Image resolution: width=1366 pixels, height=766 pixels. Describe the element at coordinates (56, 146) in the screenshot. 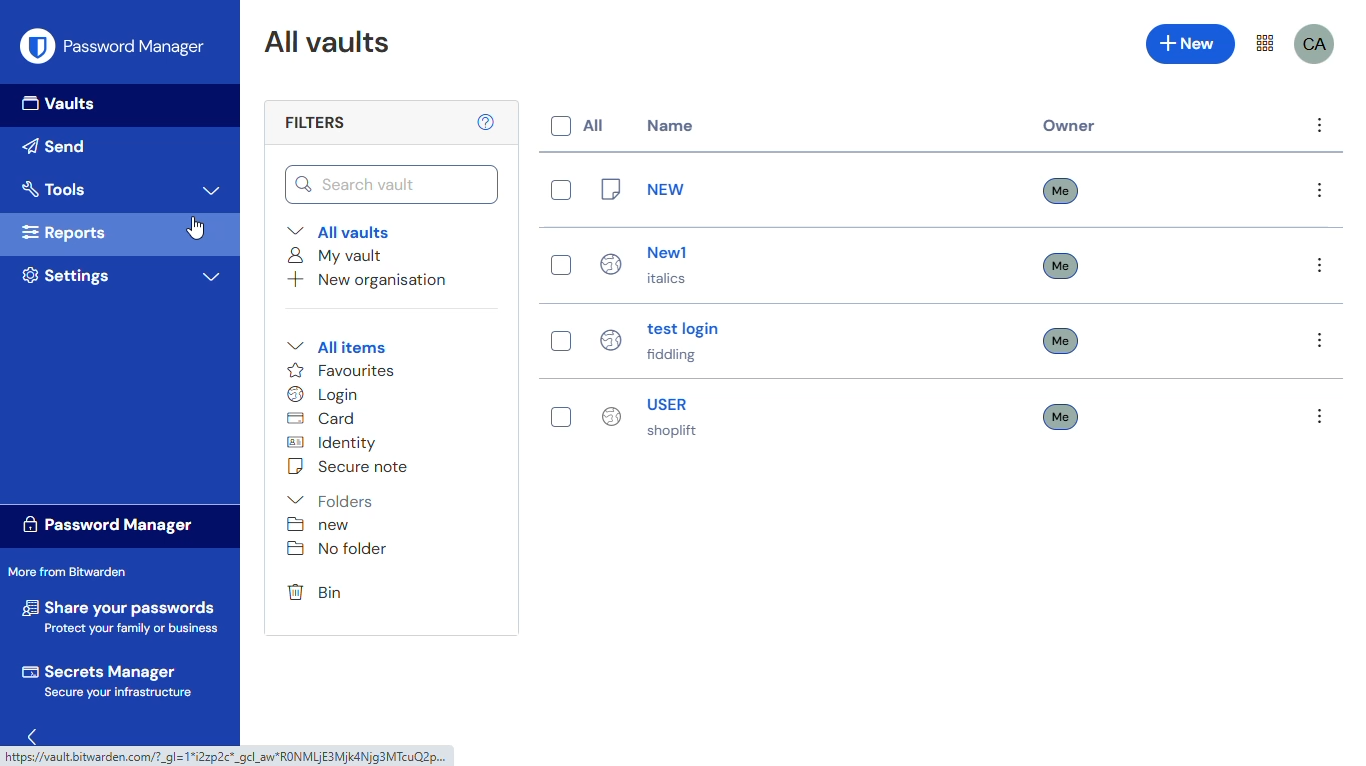

I see `send` at that location.